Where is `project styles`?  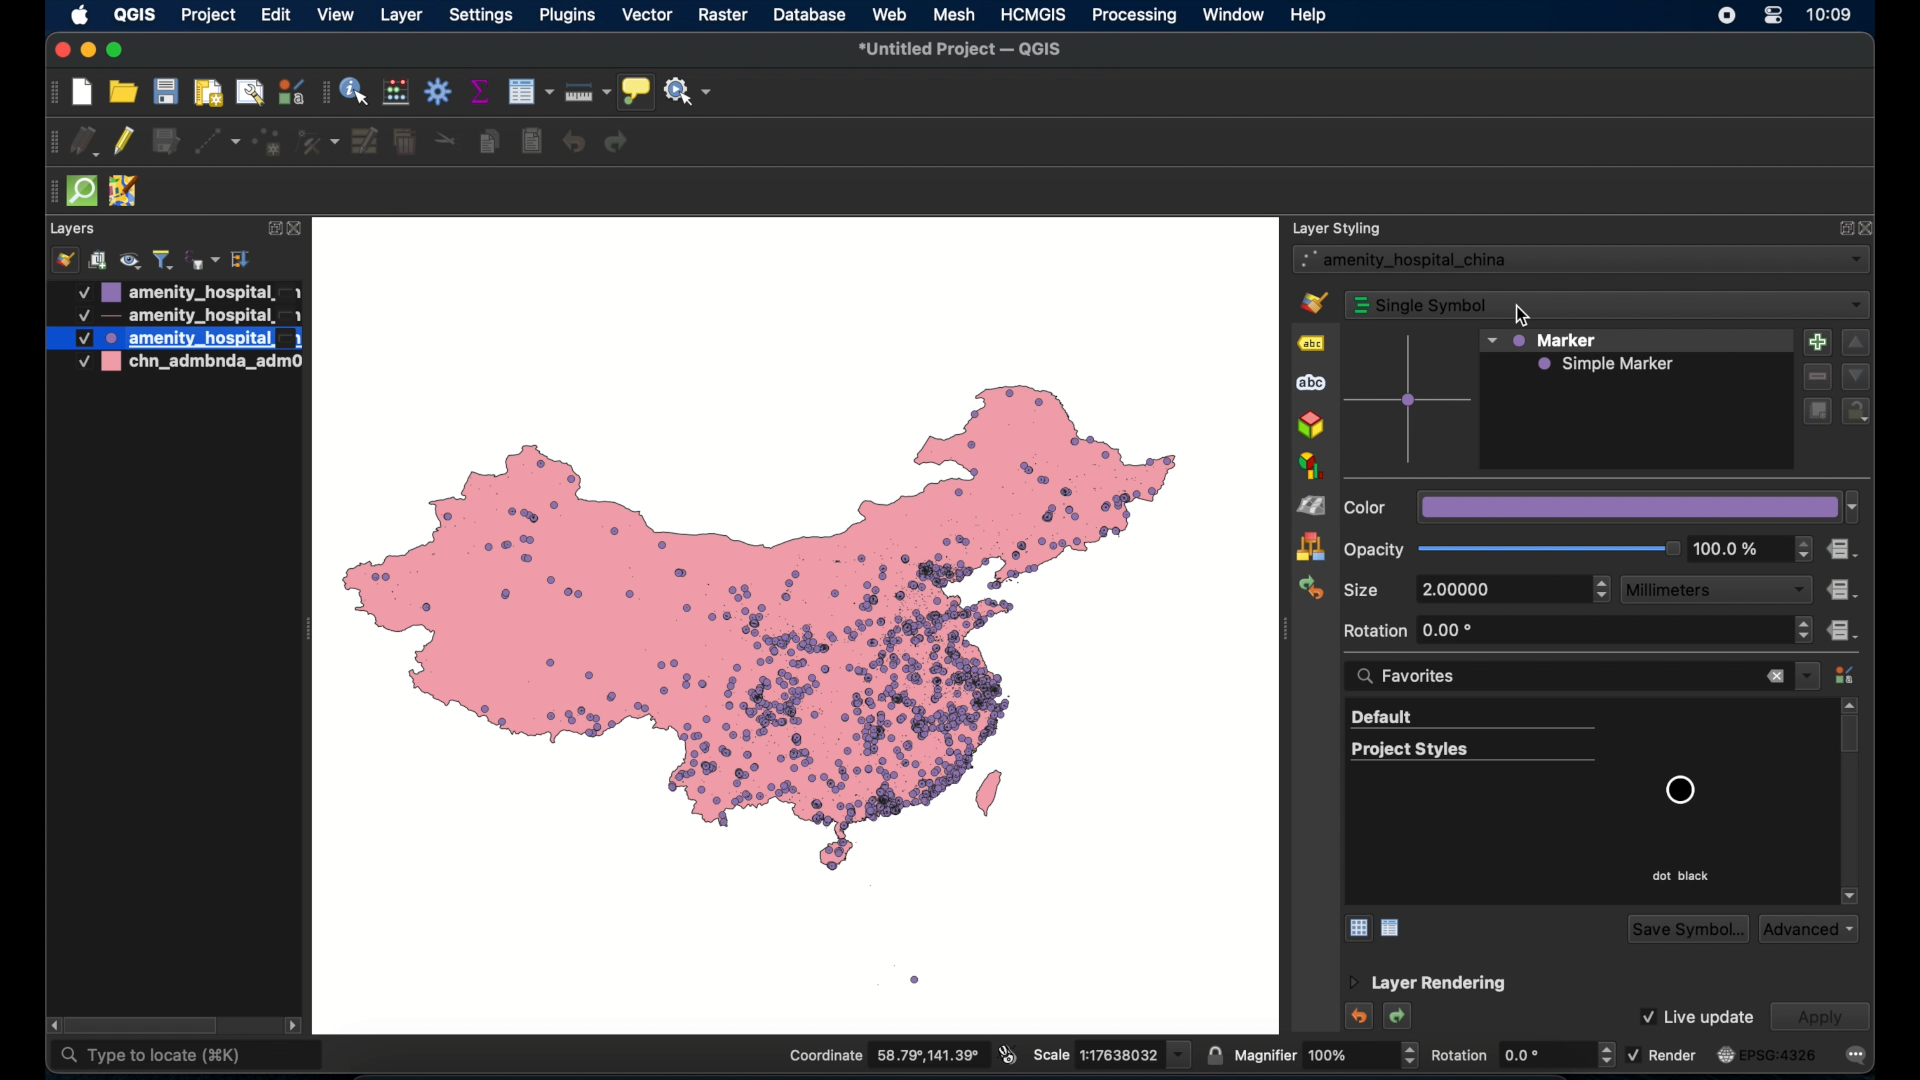 project styles is located at coordinates (1473, 752).